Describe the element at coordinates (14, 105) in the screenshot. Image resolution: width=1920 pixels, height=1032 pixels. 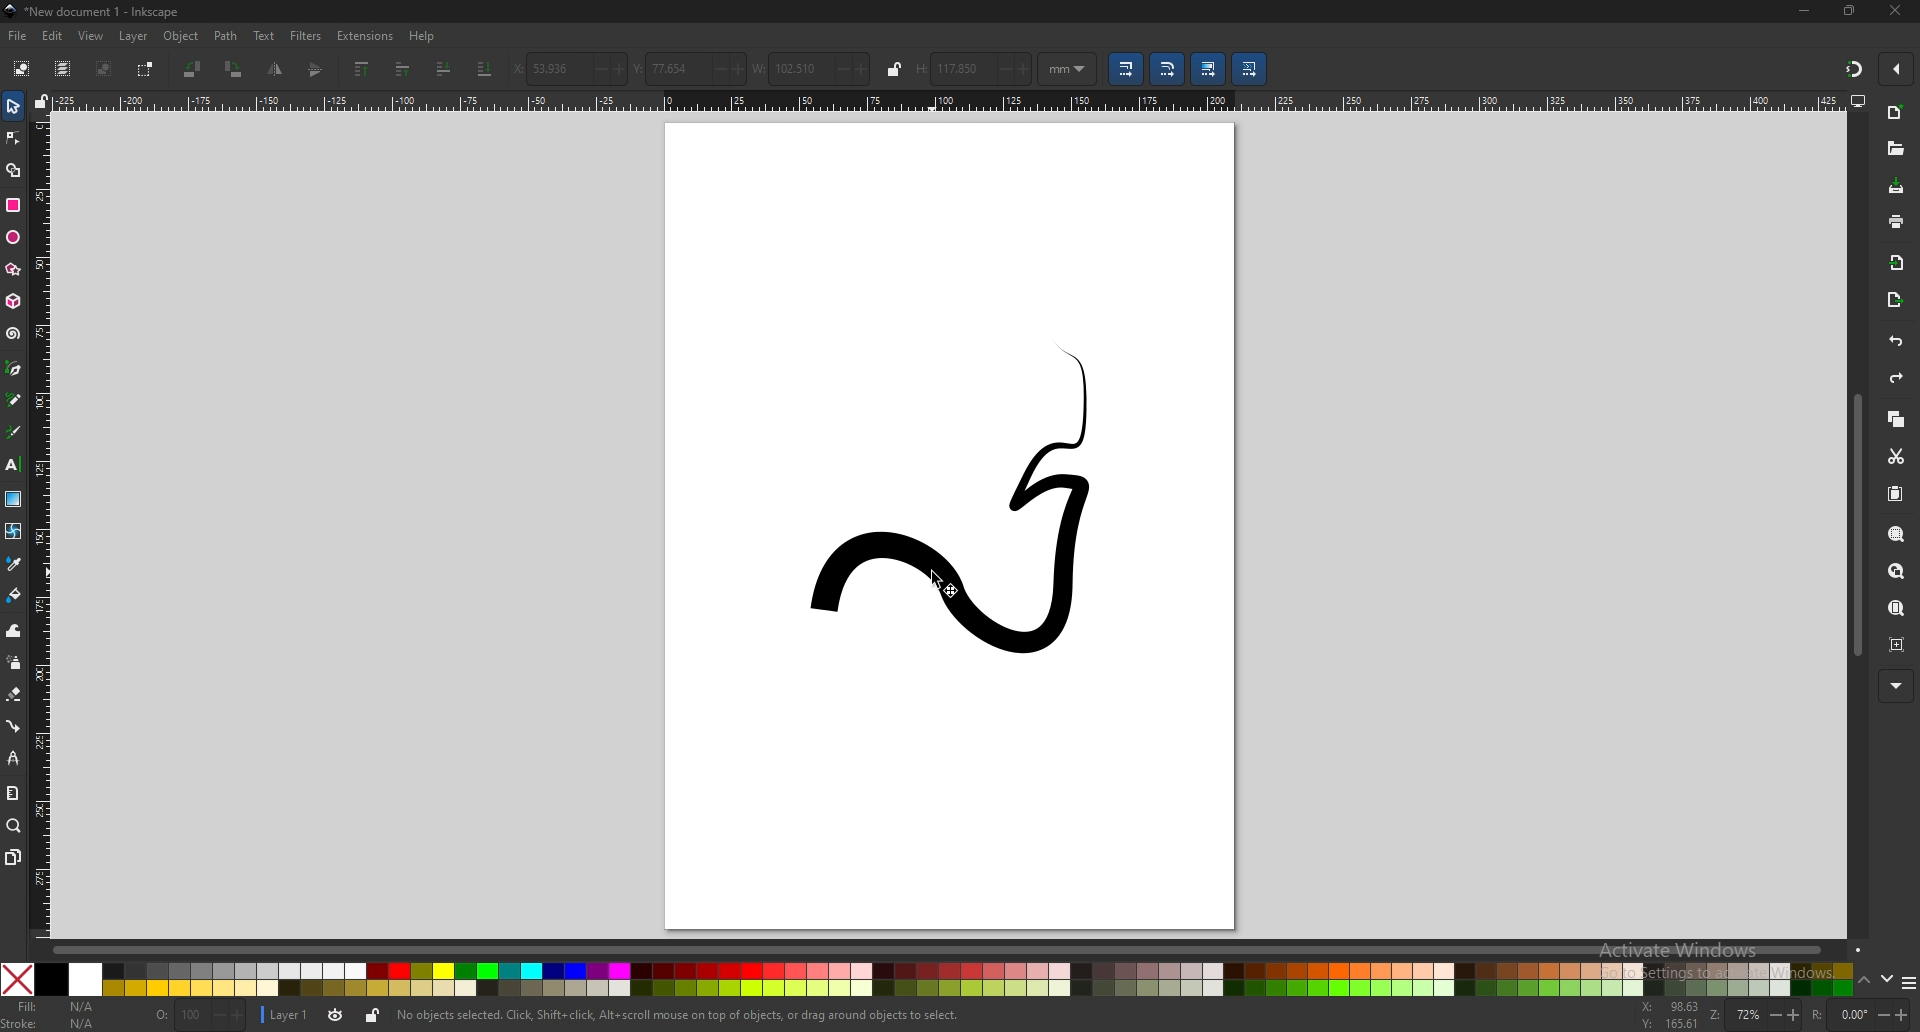
I see `selector` at that location.